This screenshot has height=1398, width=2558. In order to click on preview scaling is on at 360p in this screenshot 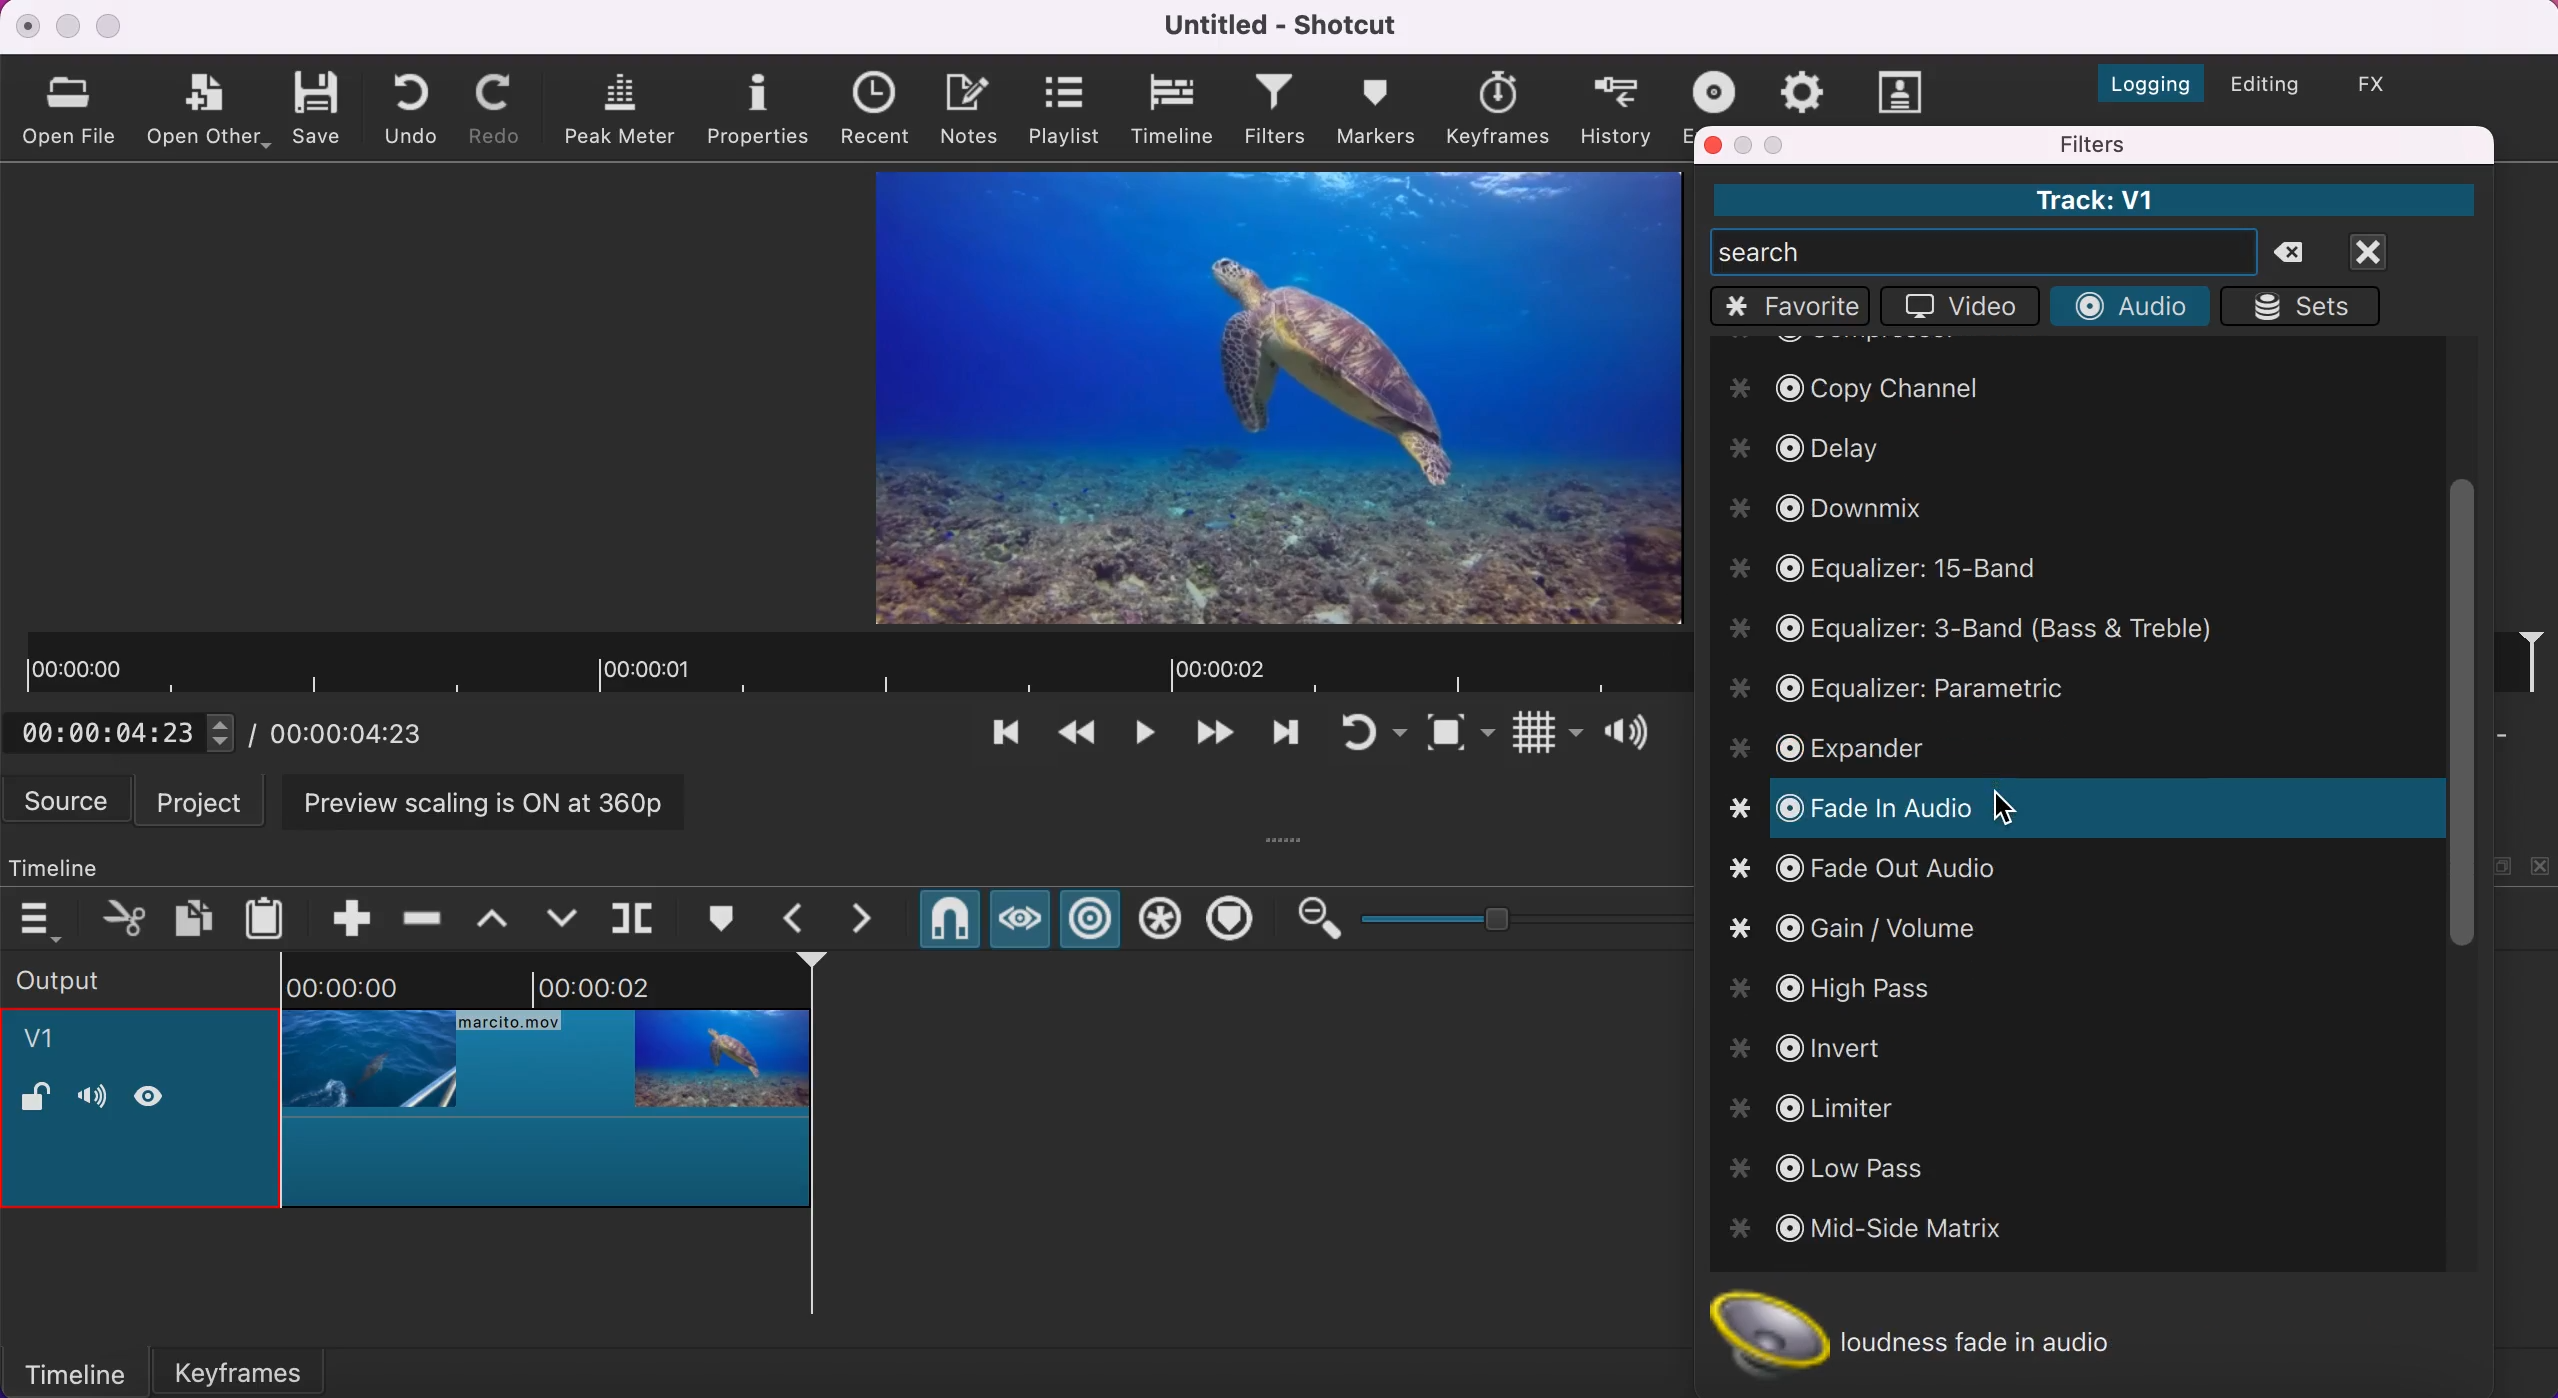, I will do `click(495, 800)`.